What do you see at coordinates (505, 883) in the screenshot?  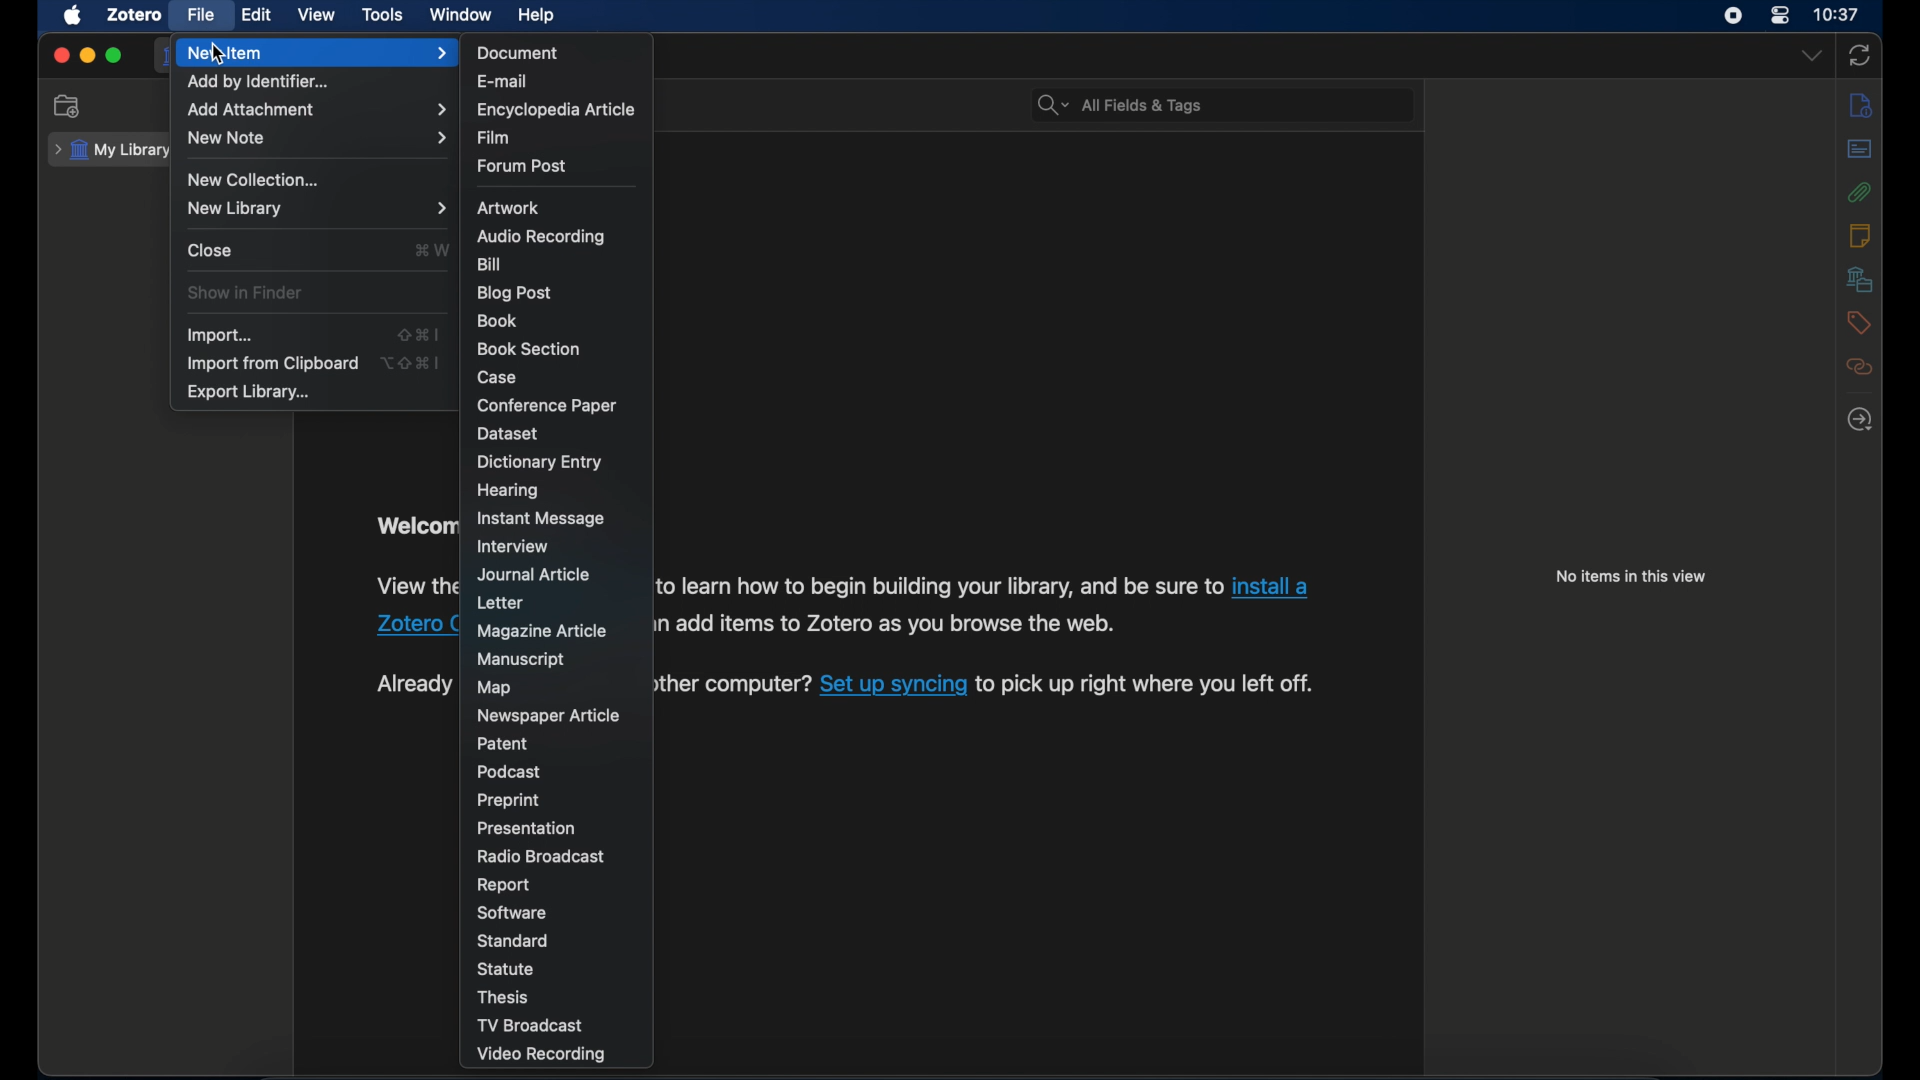 I see `report` at bounding box center [505, 883].